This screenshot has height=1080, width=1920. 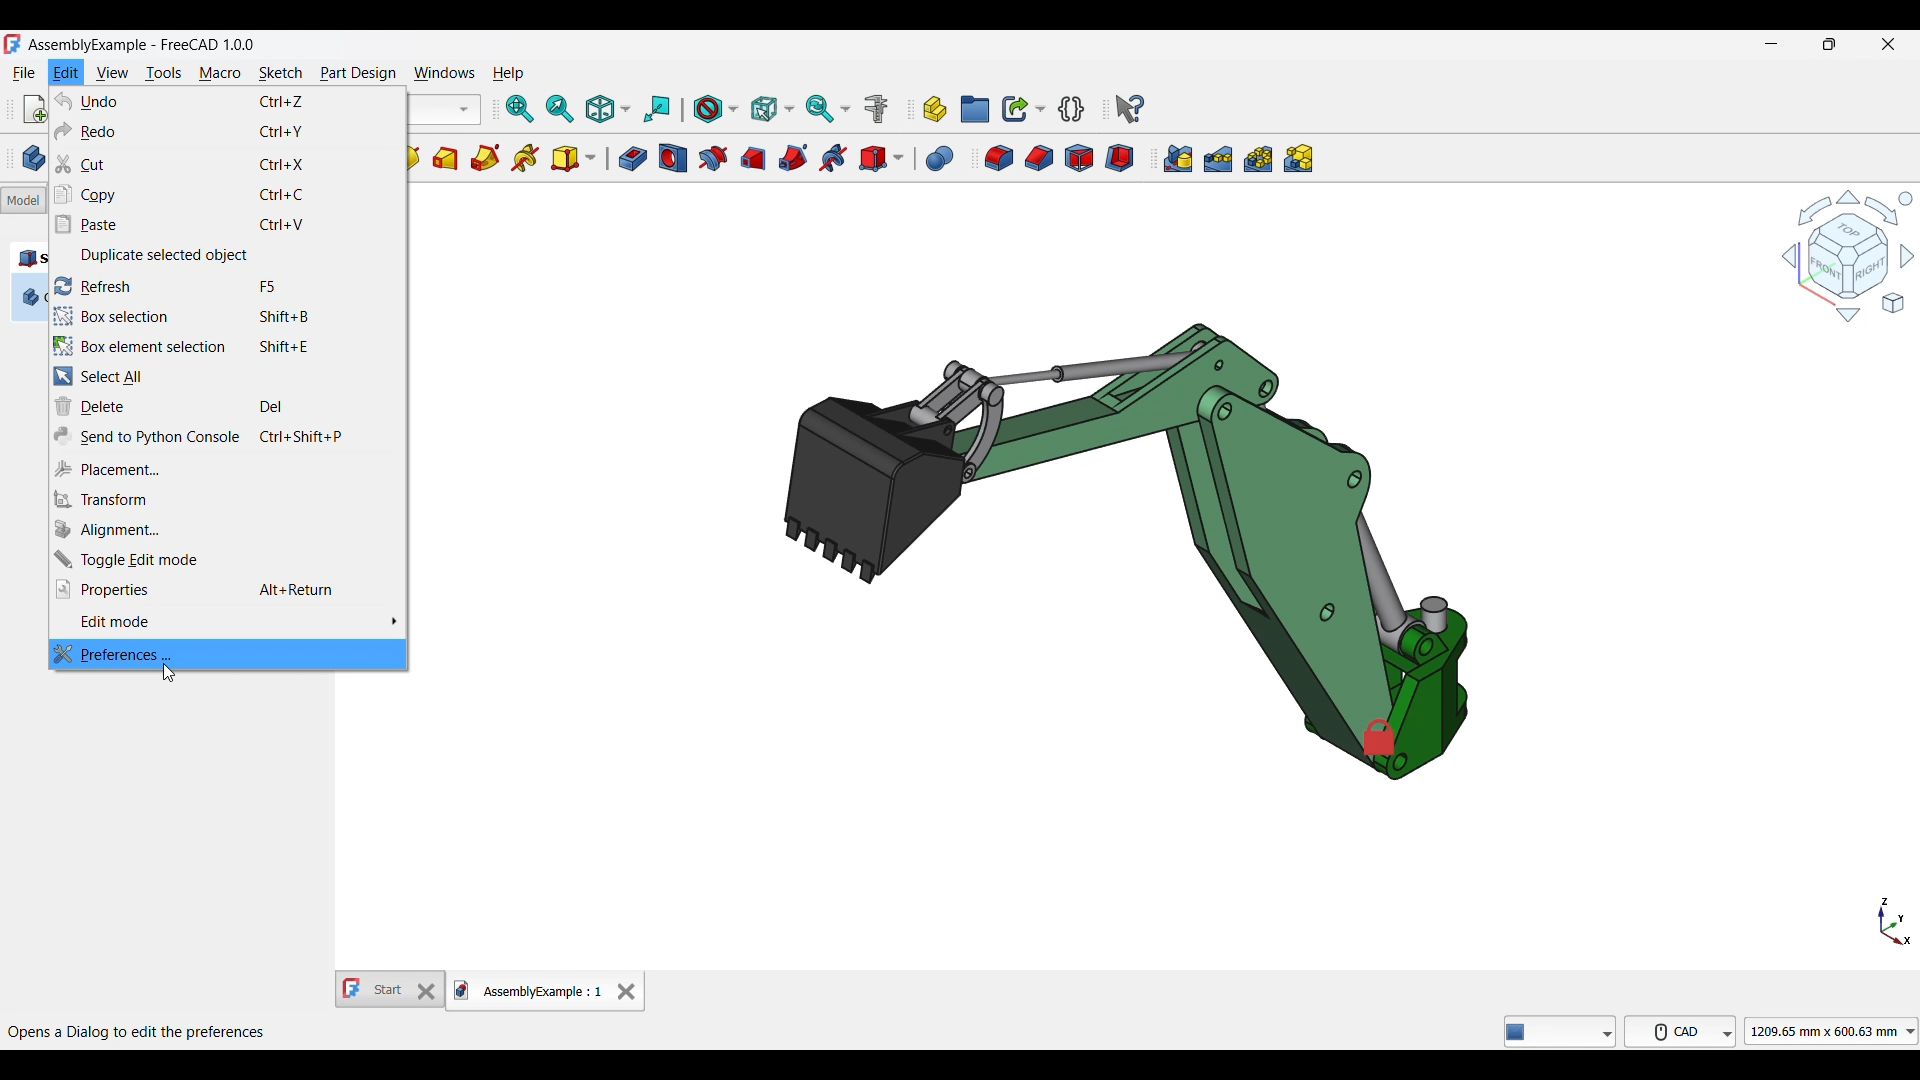 I want to click on Paste, so click(x=230, y=224).